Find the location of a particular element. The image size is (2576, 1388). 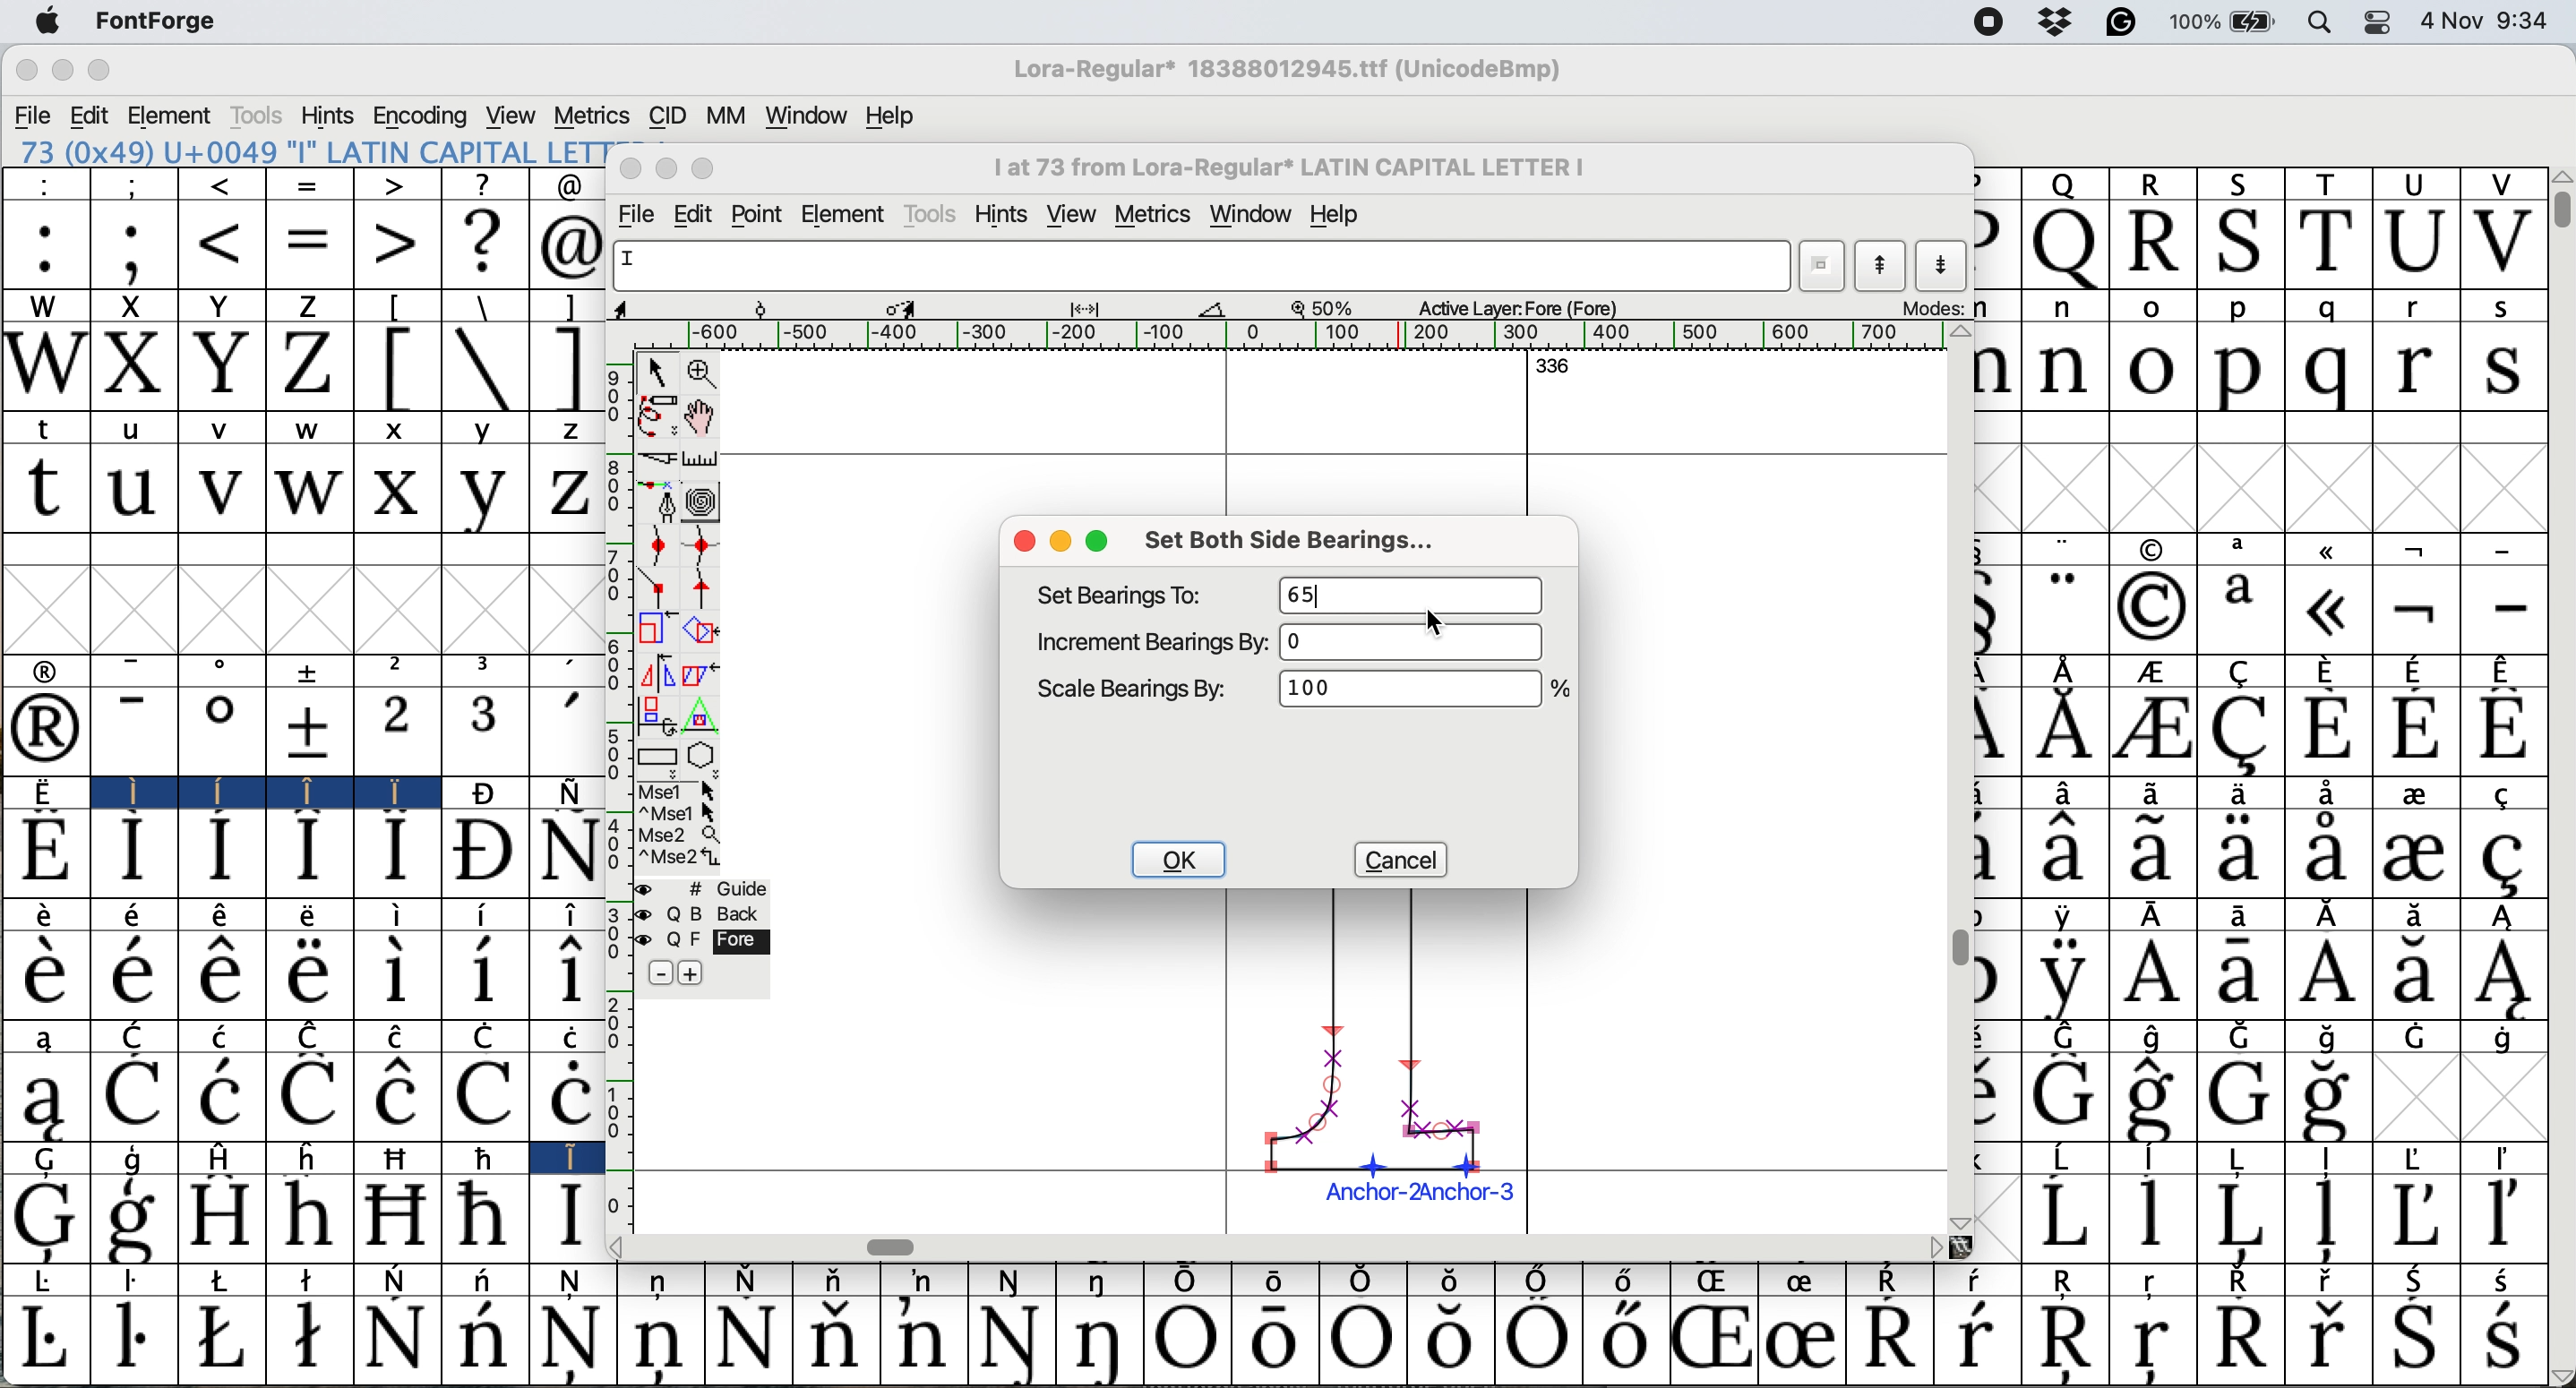

 is located at coordinates (1211, 307).